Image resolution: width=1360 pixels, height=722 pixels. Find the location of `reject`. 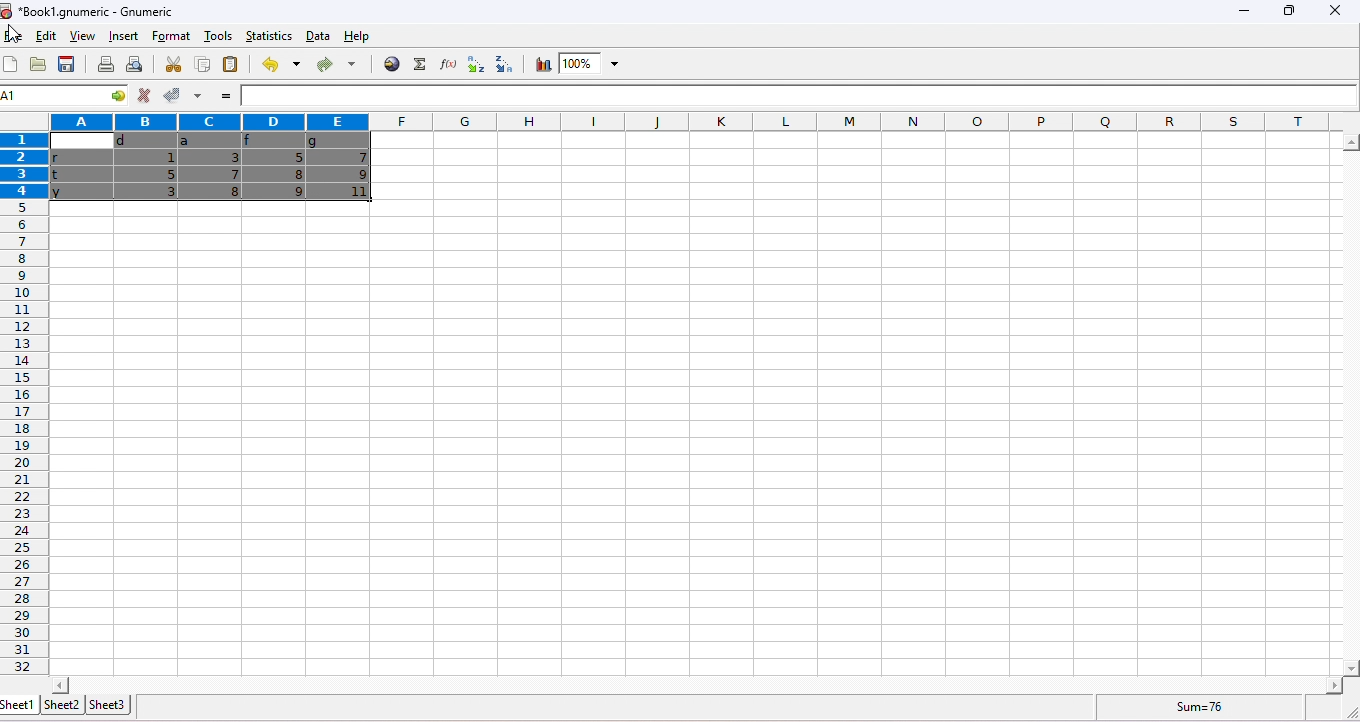

reject is located at coordinates (143, 96).